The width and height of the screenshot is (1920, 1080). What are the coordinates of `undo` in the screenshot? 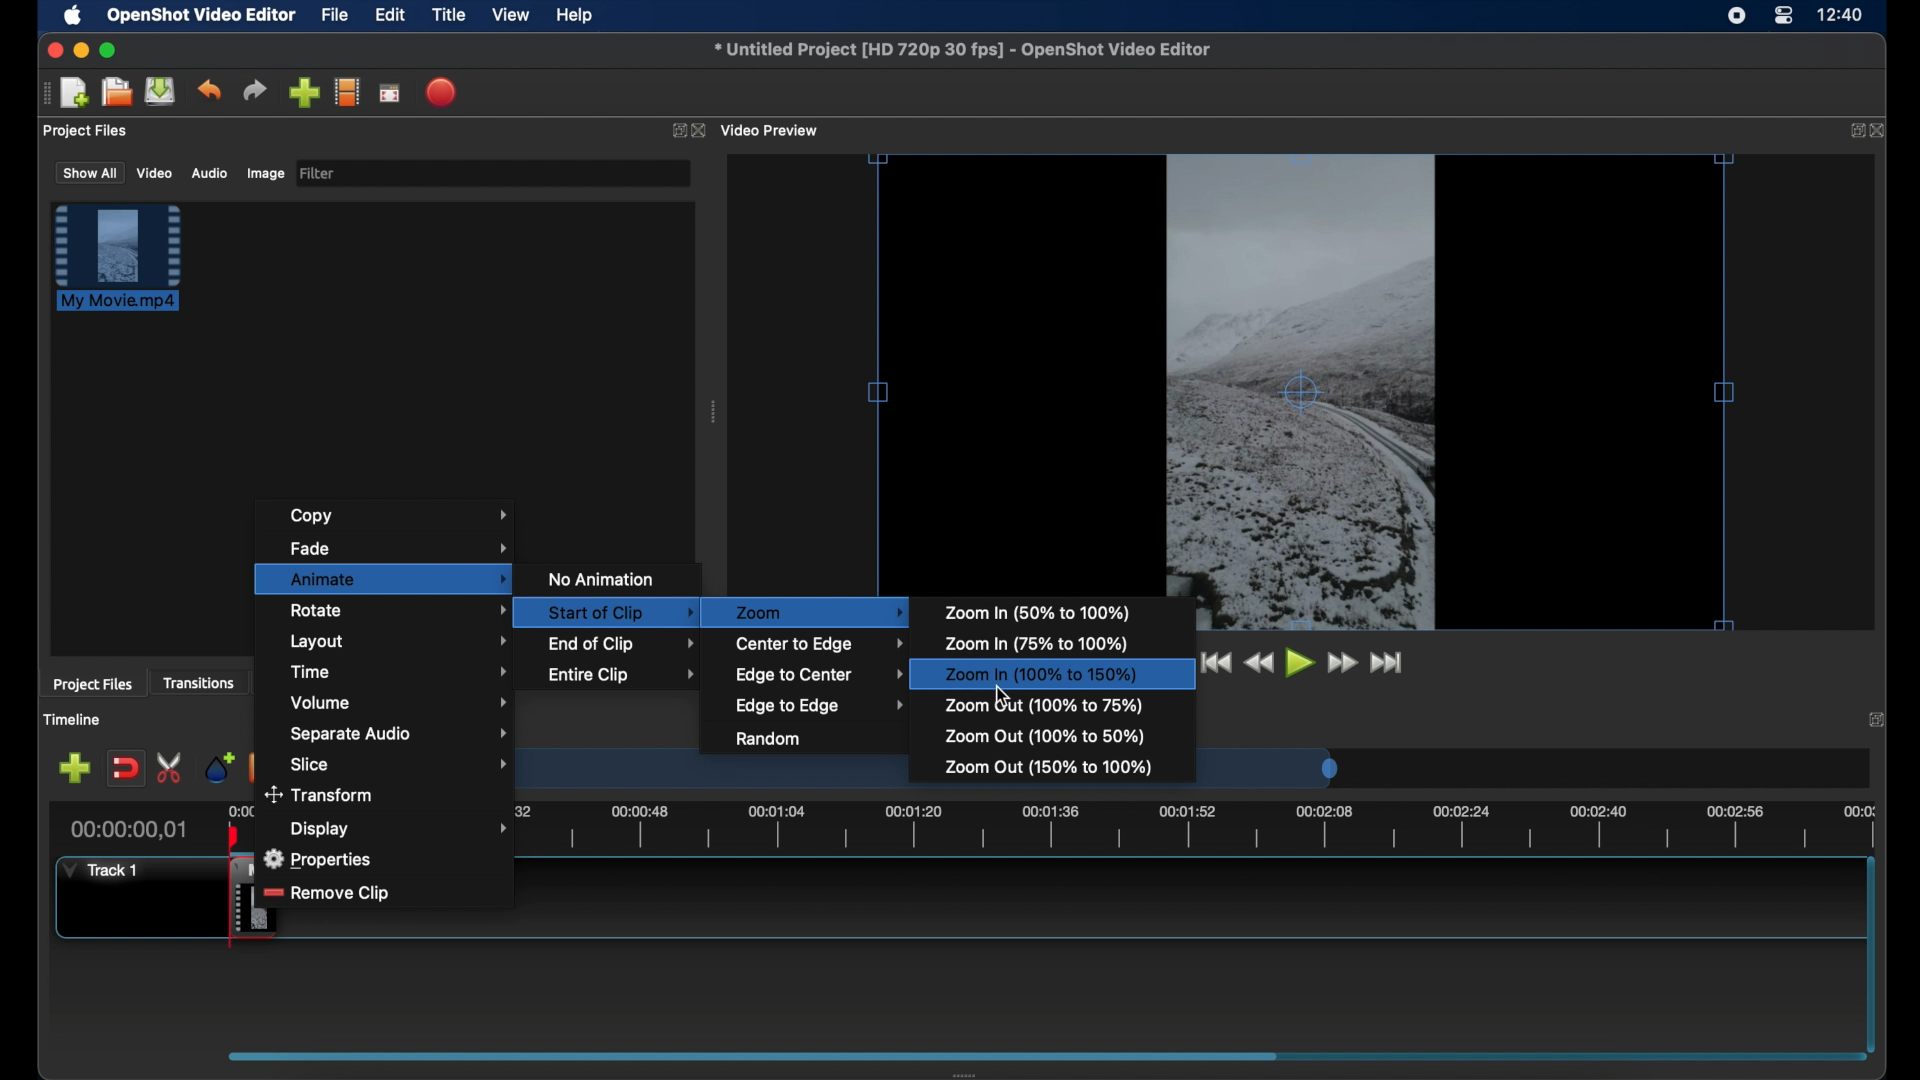 It's located at (209, 89).